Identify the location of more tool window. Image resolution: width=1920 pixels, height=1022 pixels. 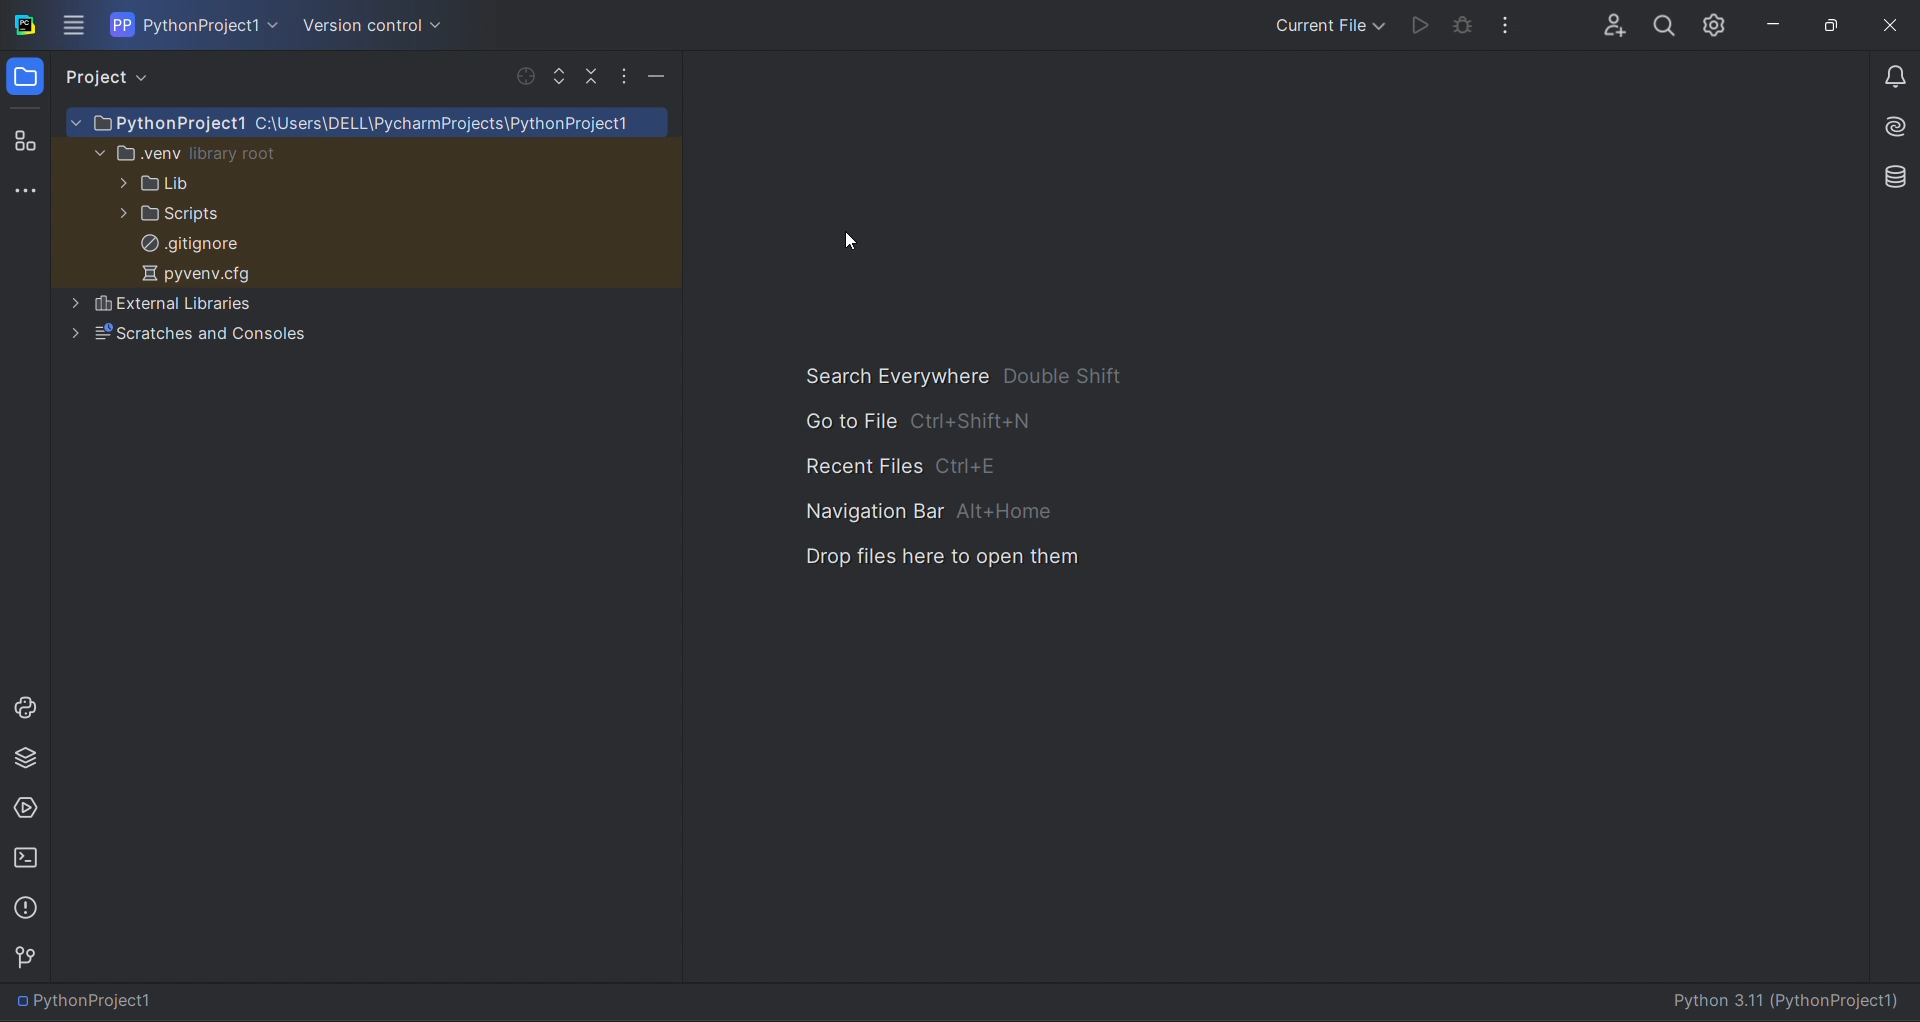
(25, 191).